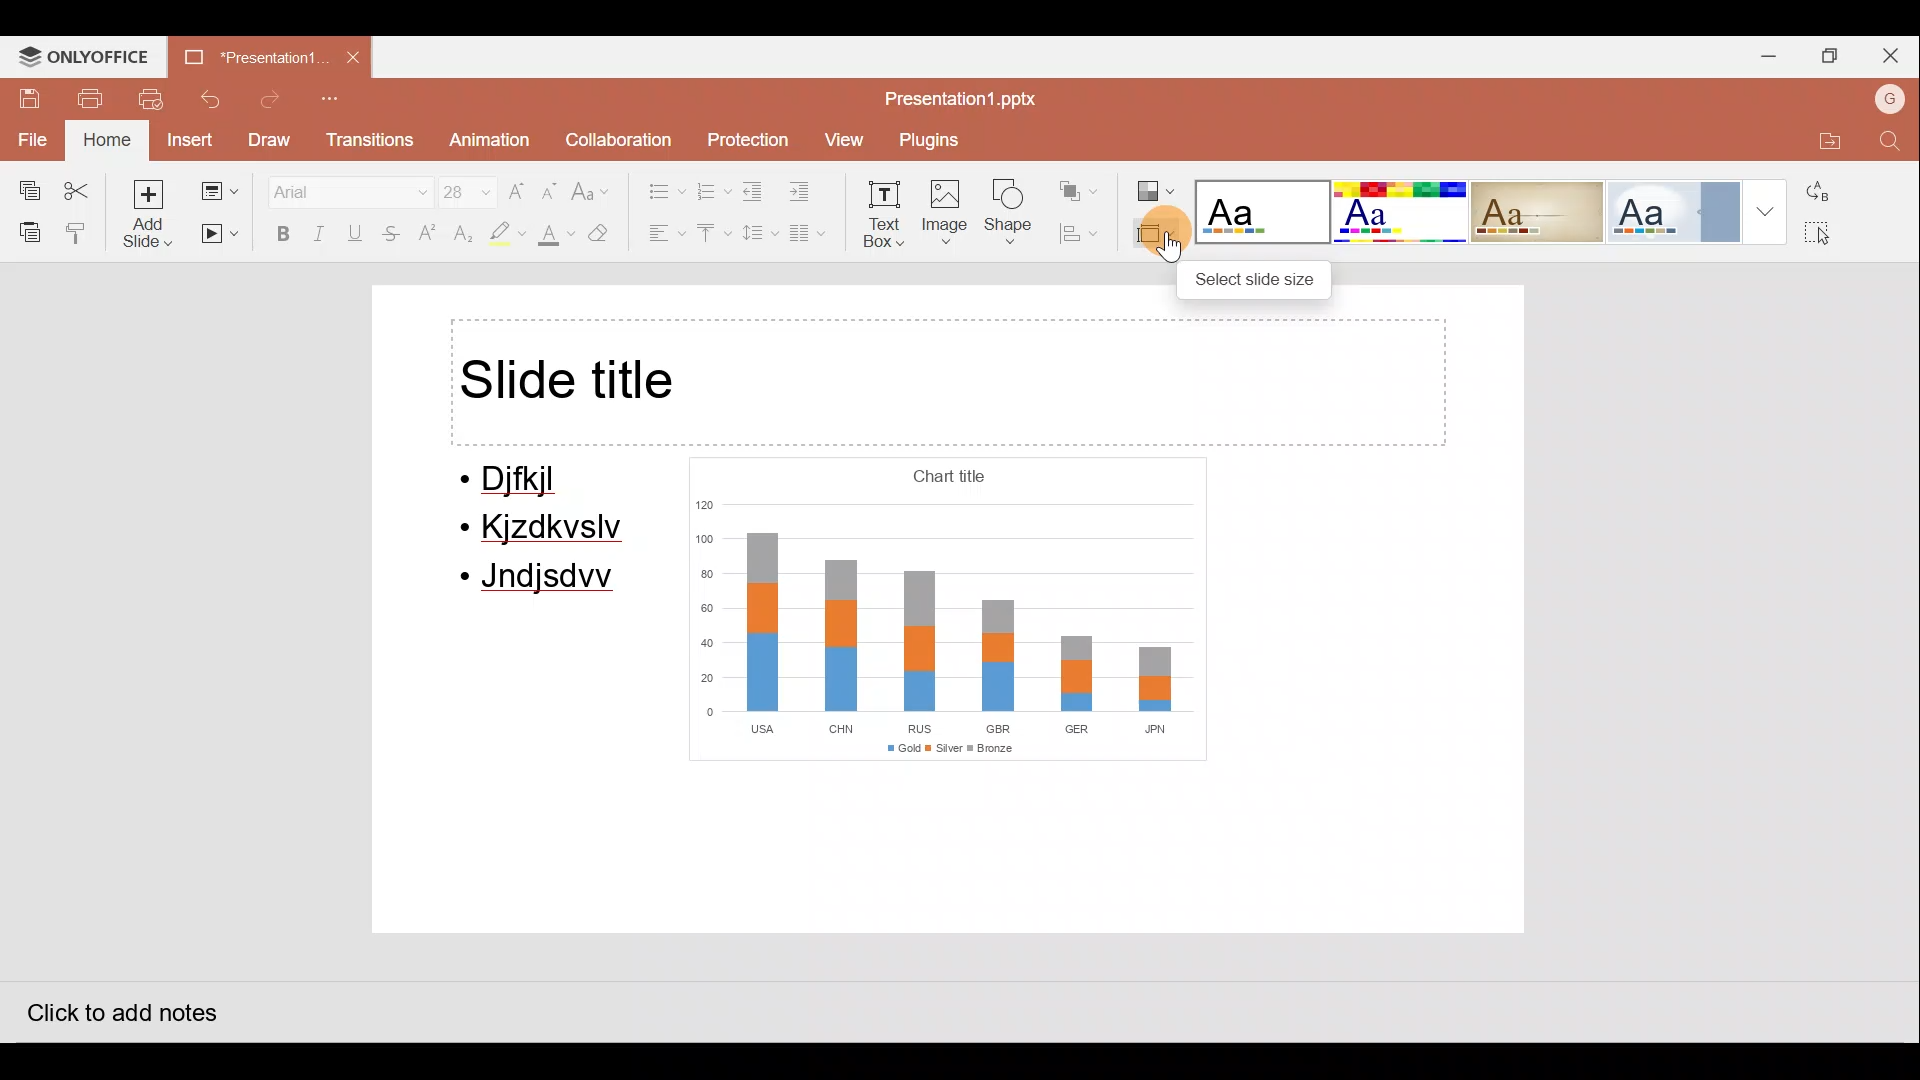 The image size is (1920, 1080). What do you see at coordinates (188, 139) in the screenshot?
I see `Insert` at bounding box center [188, 139].